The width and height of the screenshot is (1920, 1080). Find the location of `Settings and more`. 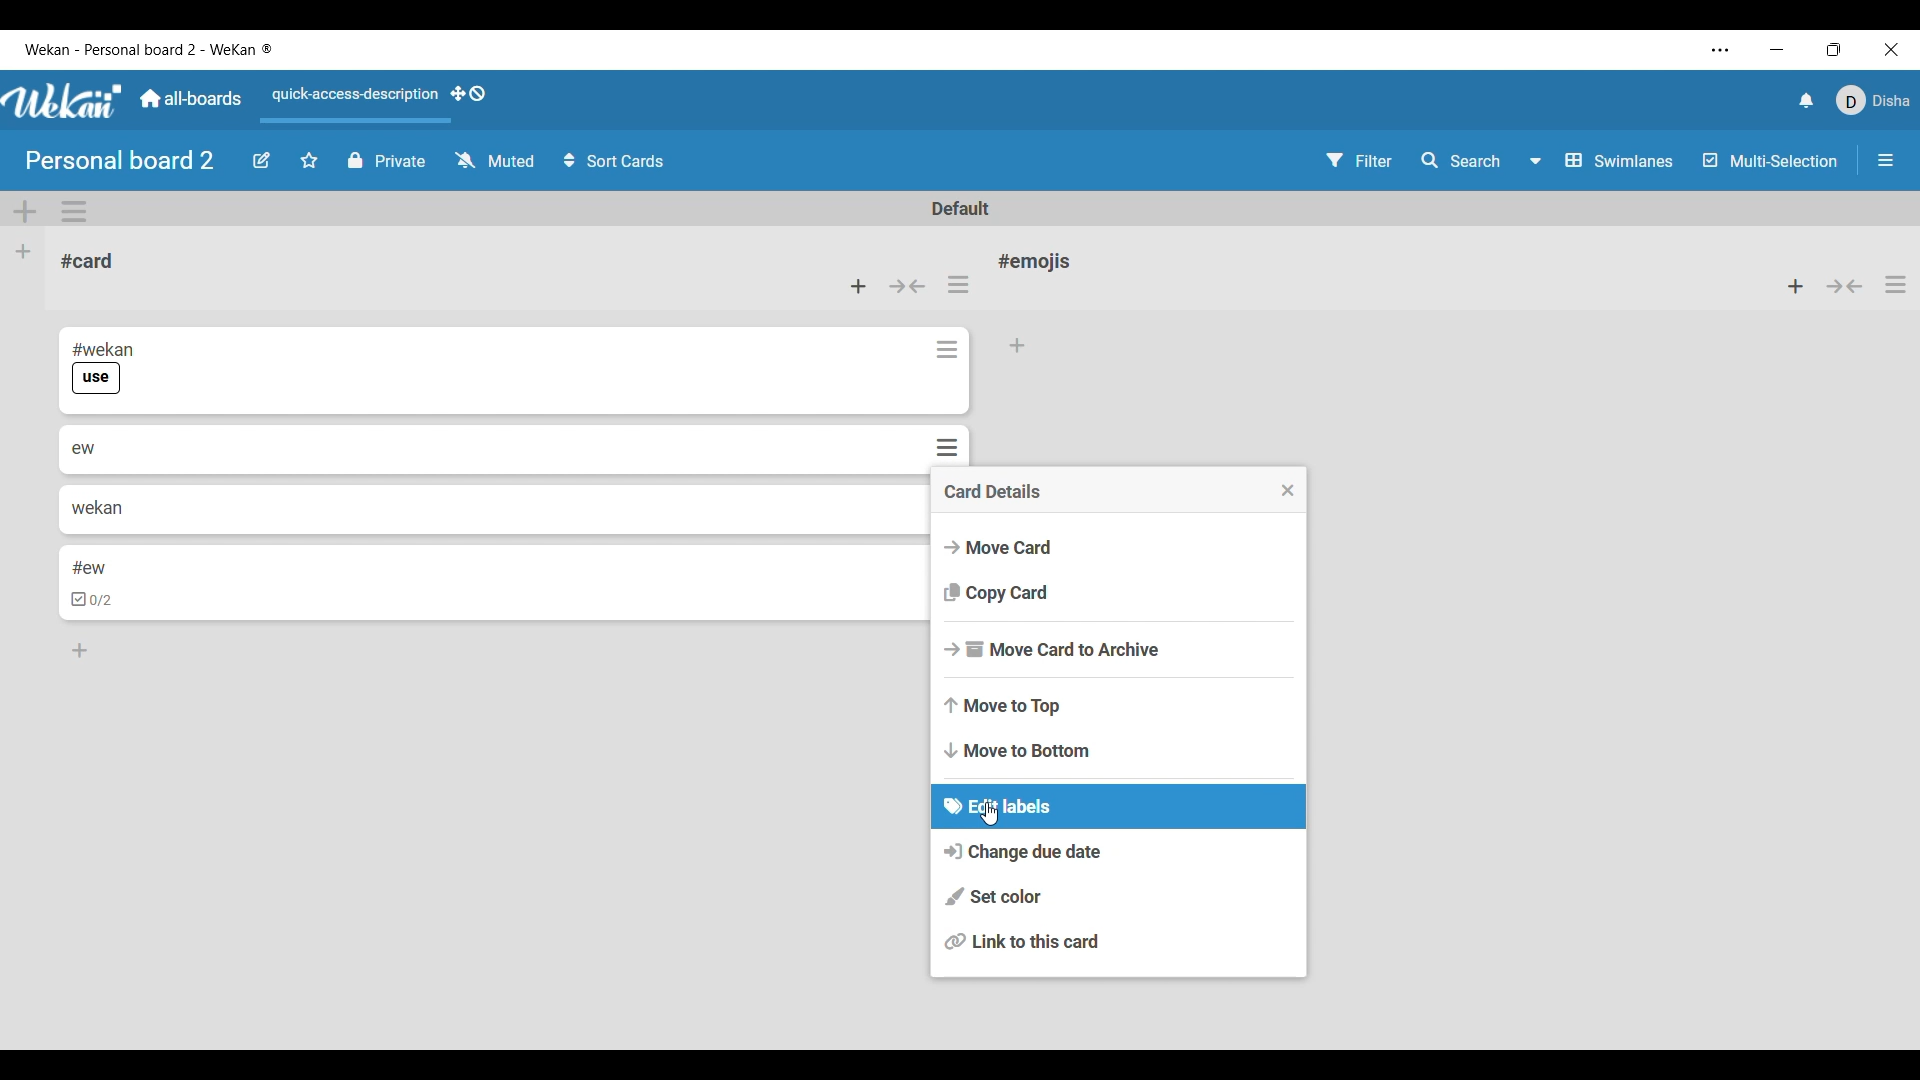

Settings and more is located at coordinates (1721, 50).